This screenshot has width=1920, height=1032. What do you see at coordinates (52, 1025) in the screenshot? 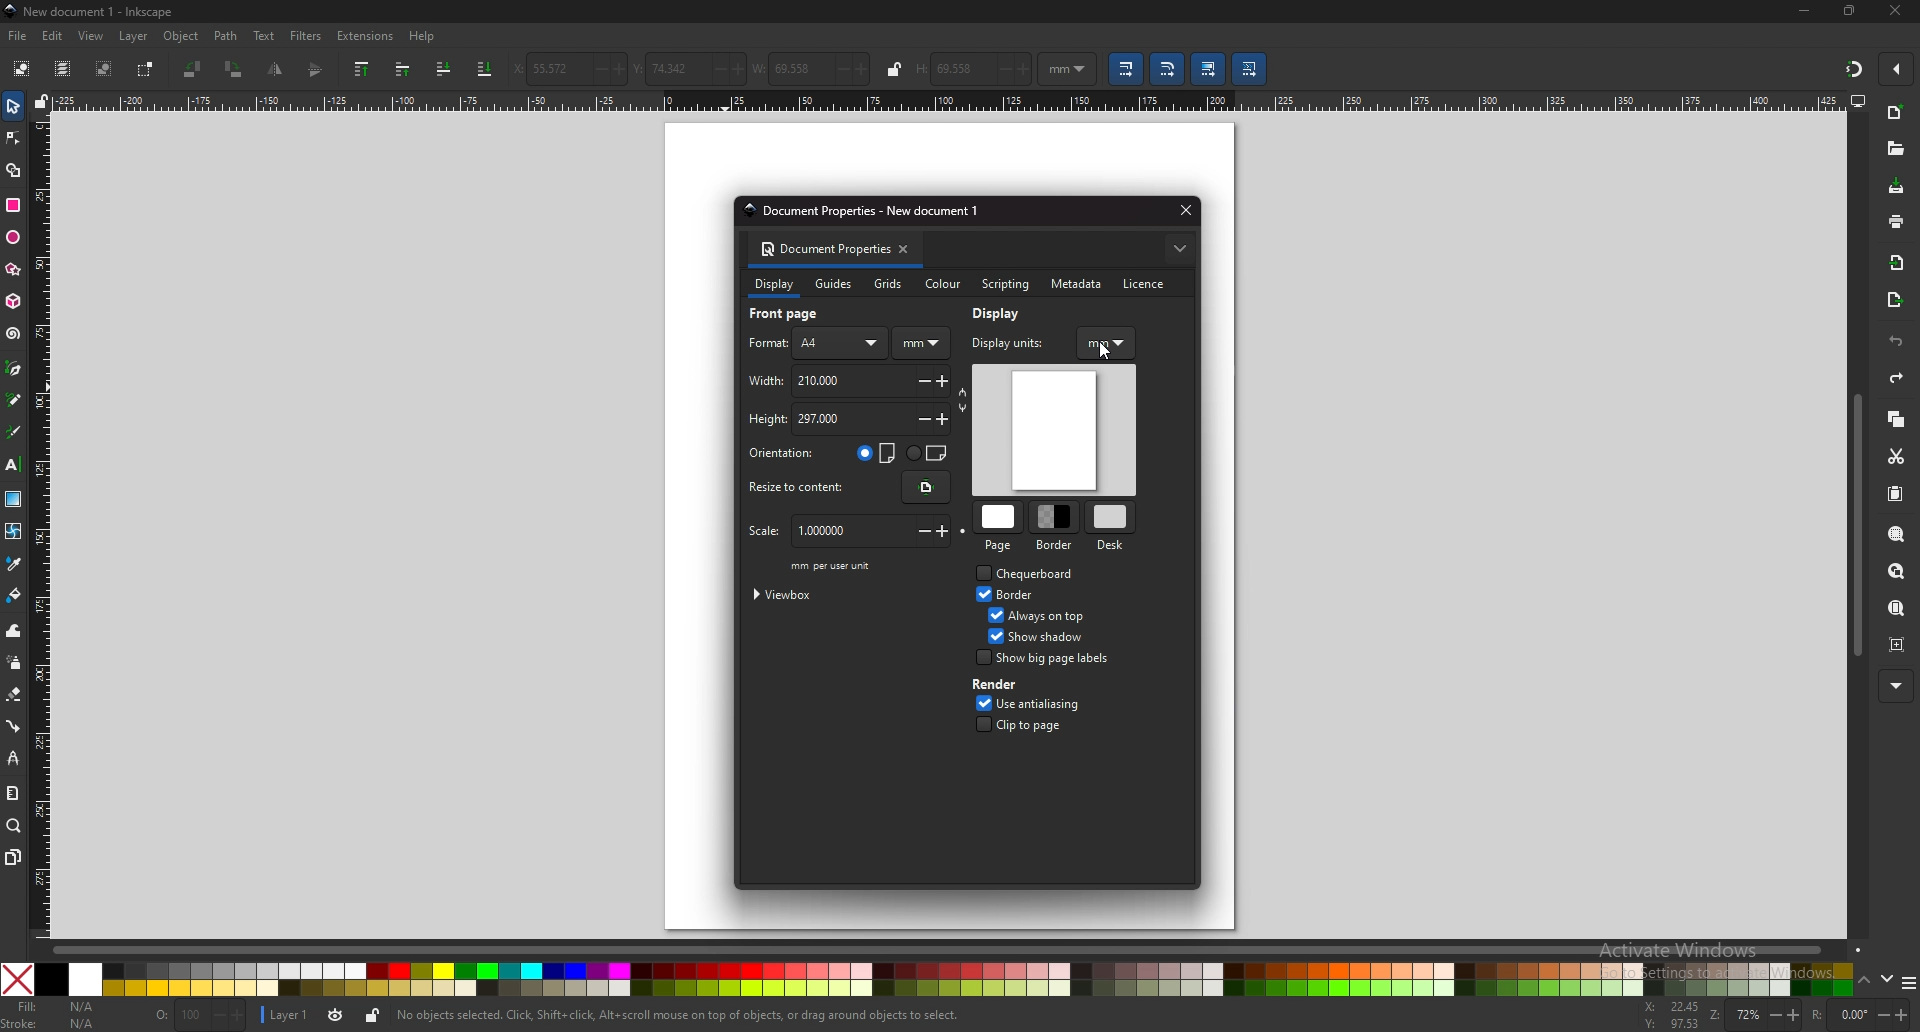
I see `Stroke` at bounding box center [52, 1025].